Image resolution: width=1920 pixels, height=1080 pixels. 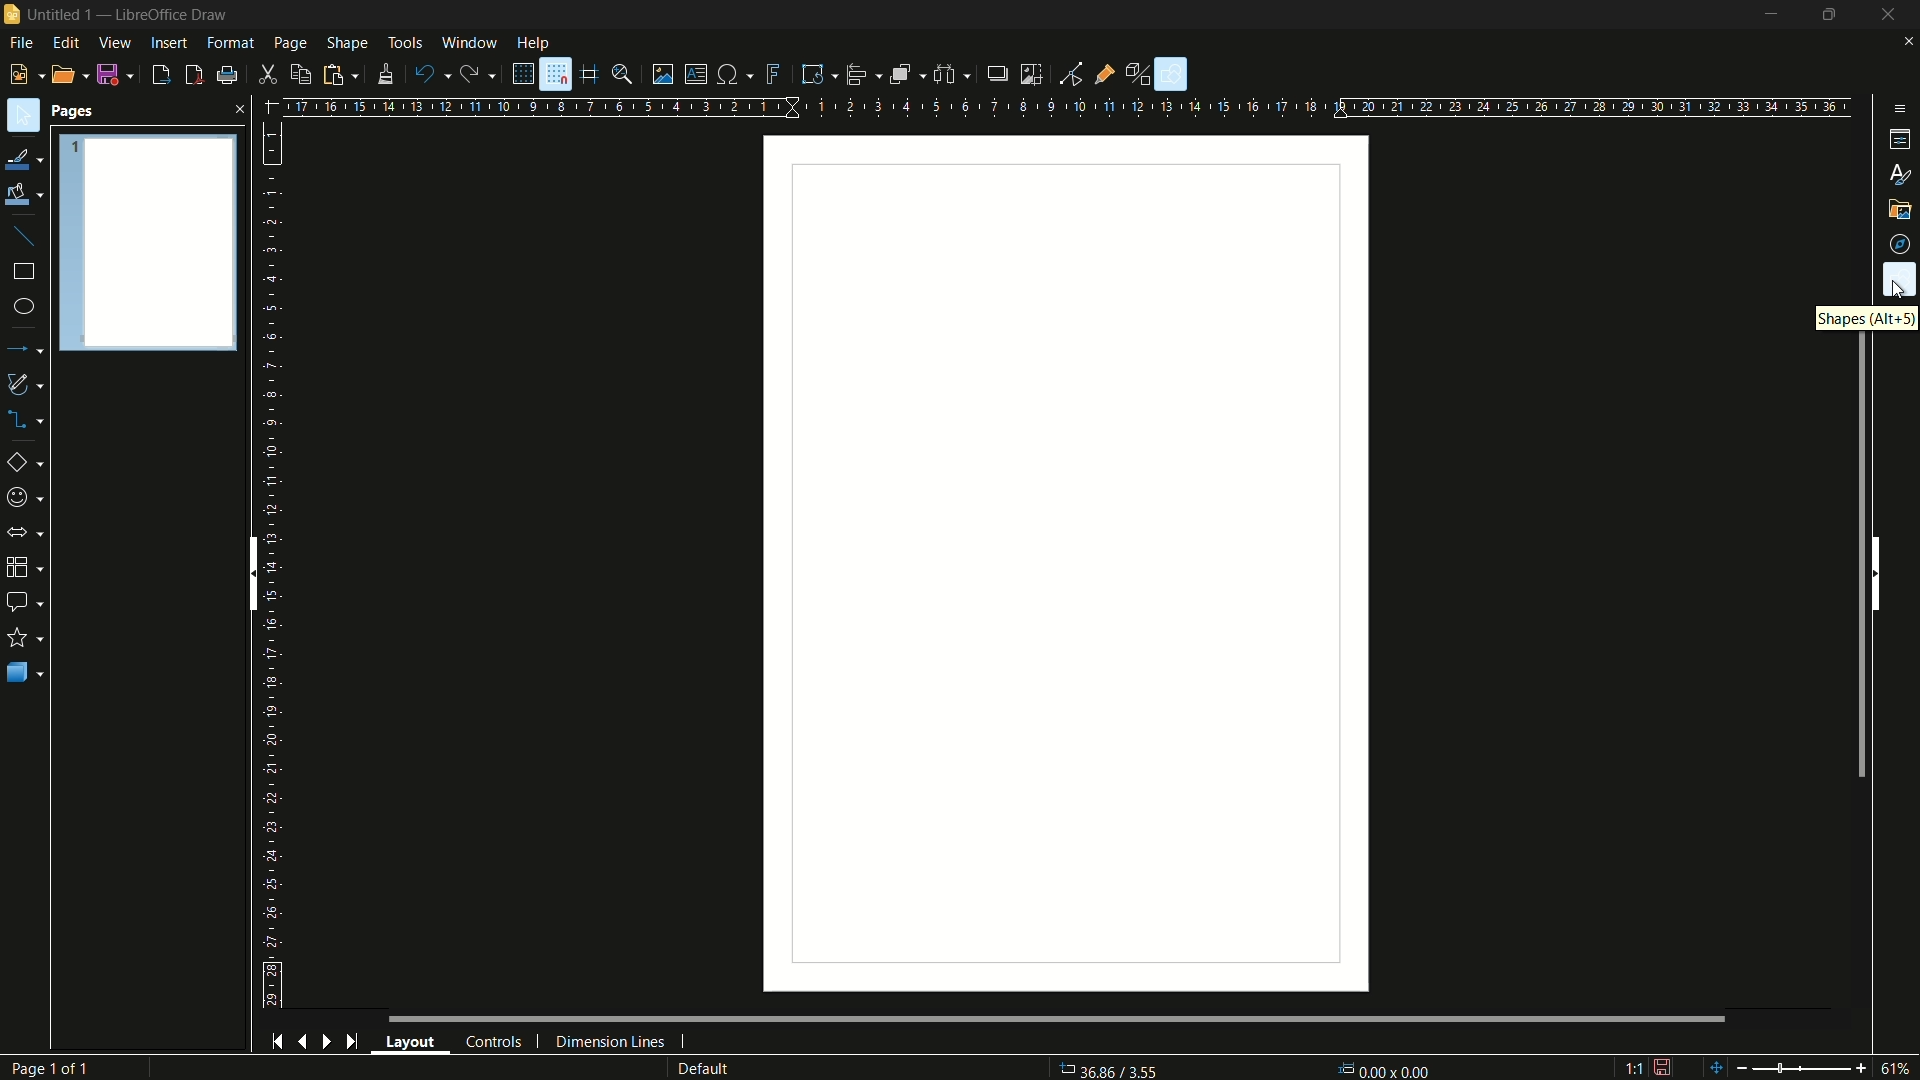 What do you see at coordinates (1908, 43) in the screenshot?
I see `close document` at bounding box center [1908, 43].